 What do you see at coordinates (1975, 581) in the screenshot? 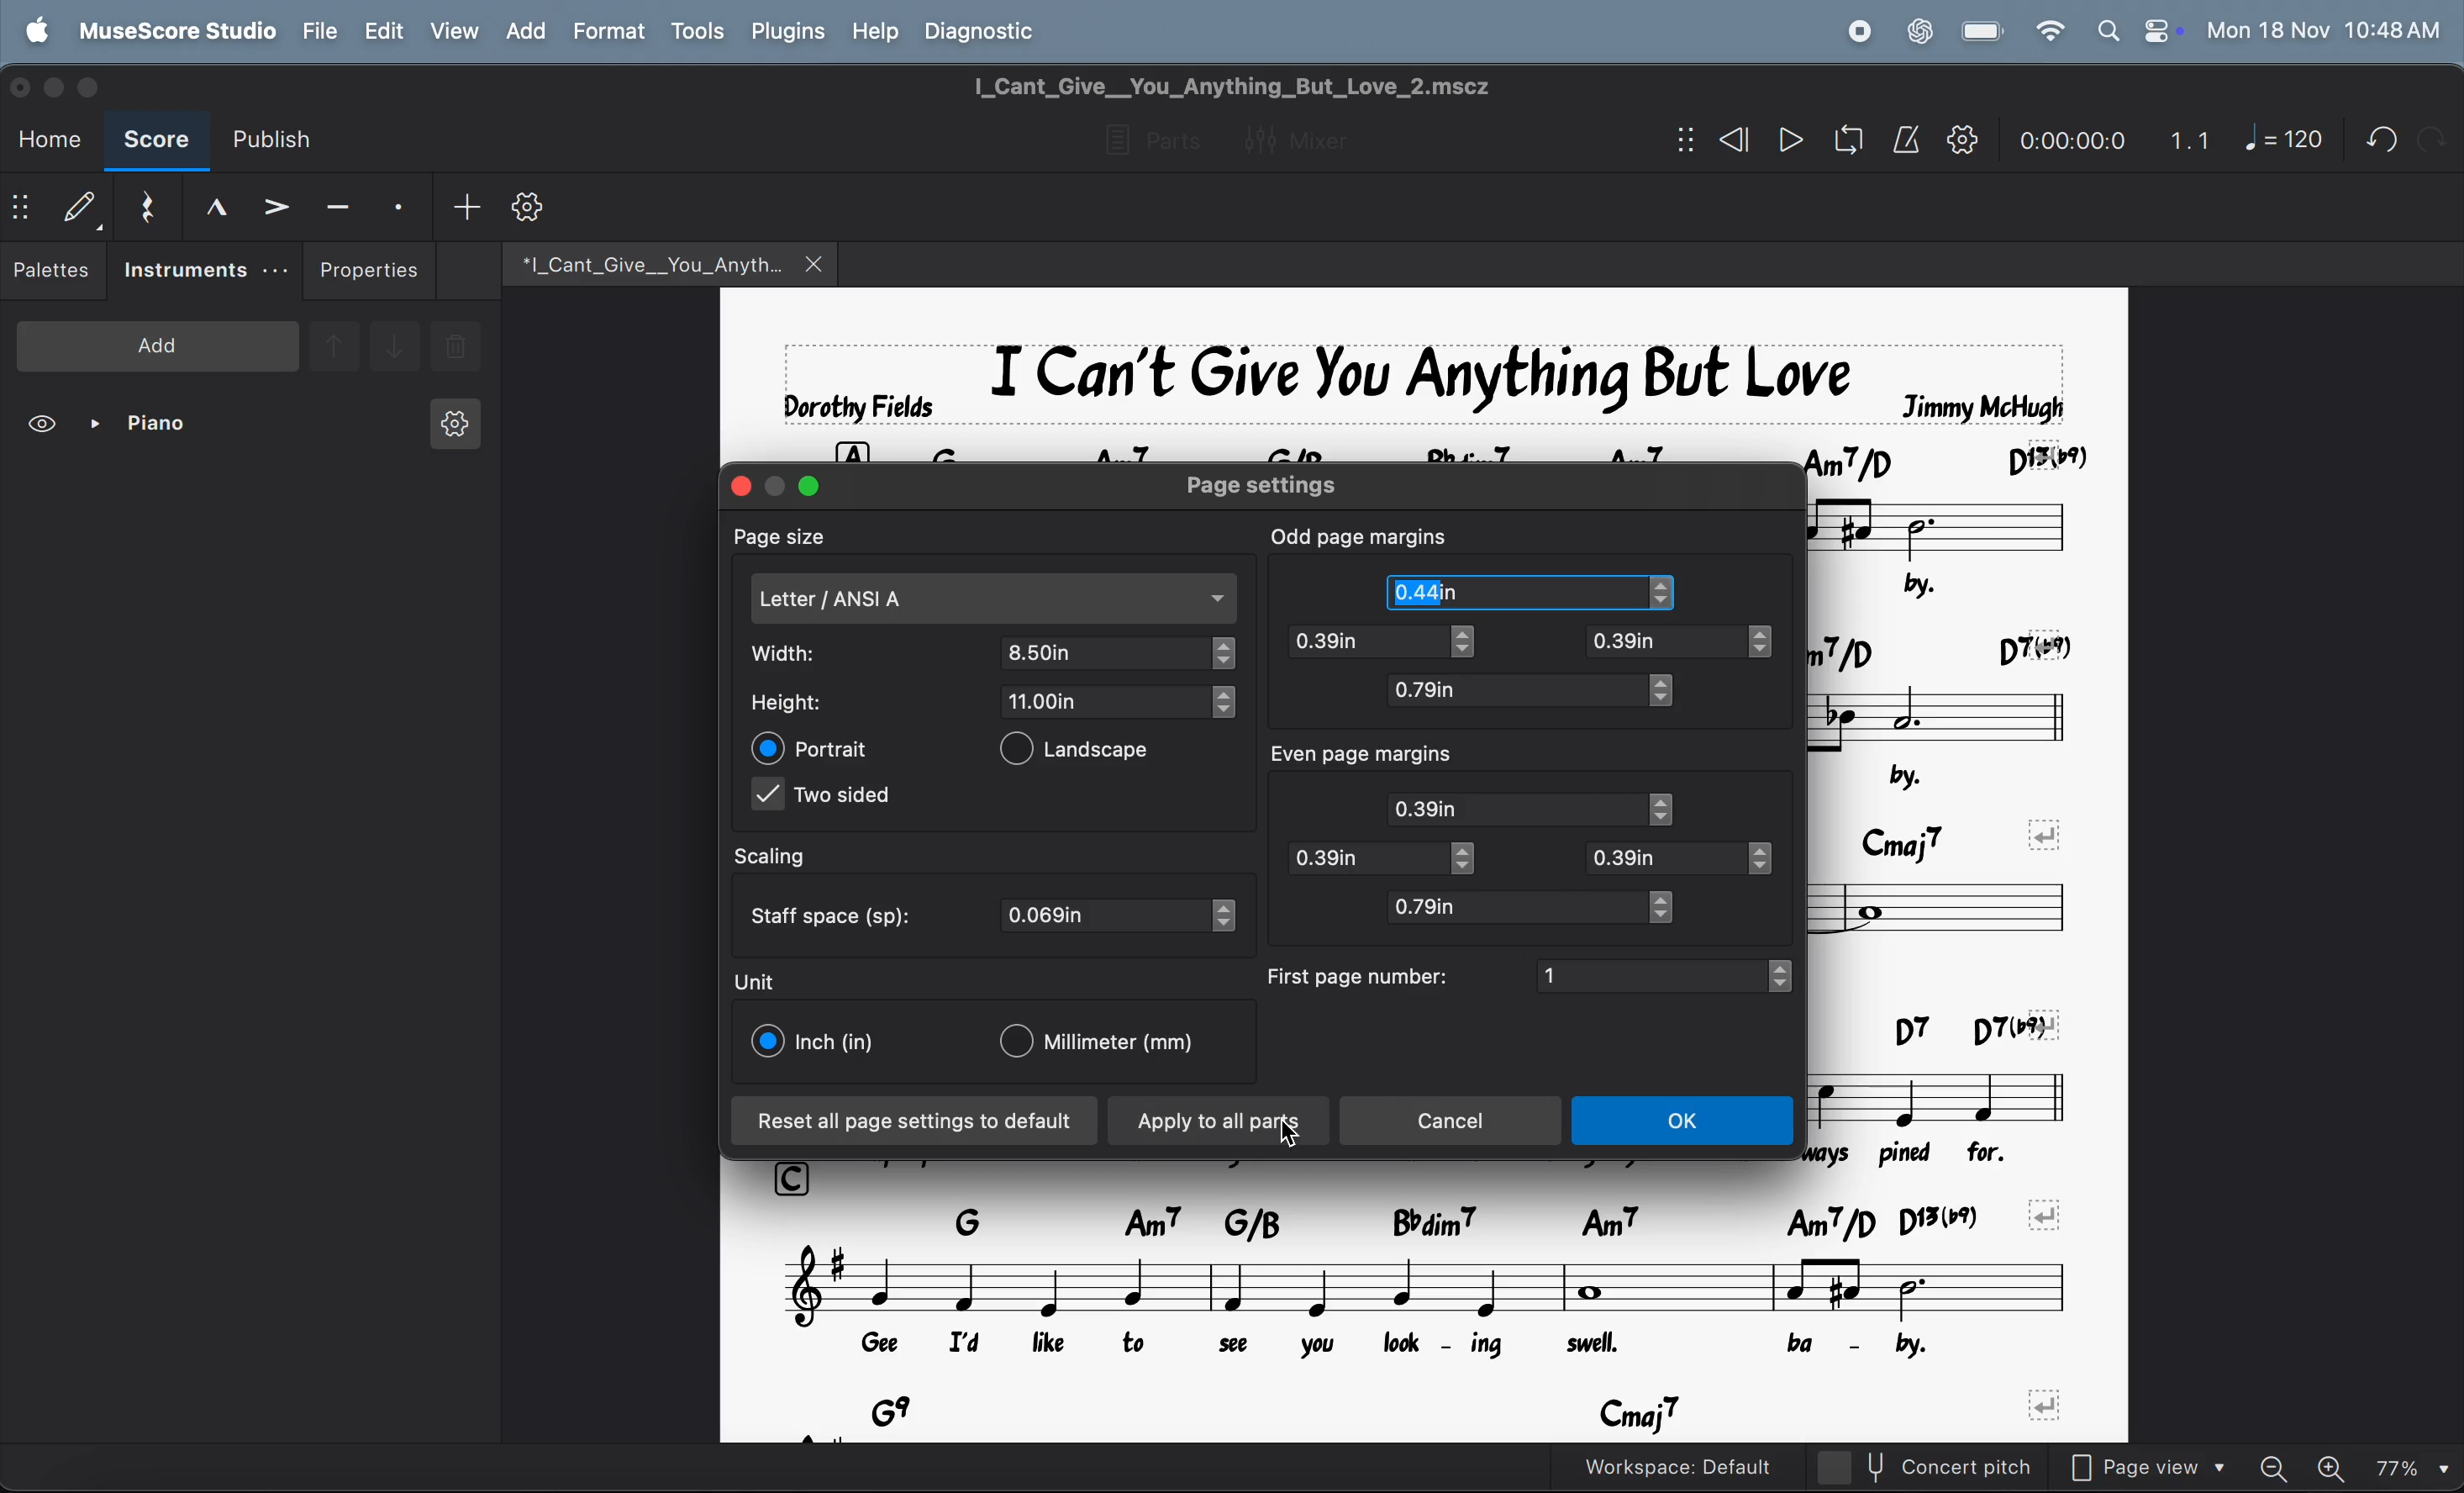
I see `lyrics` at bounding box center [1975, 581].